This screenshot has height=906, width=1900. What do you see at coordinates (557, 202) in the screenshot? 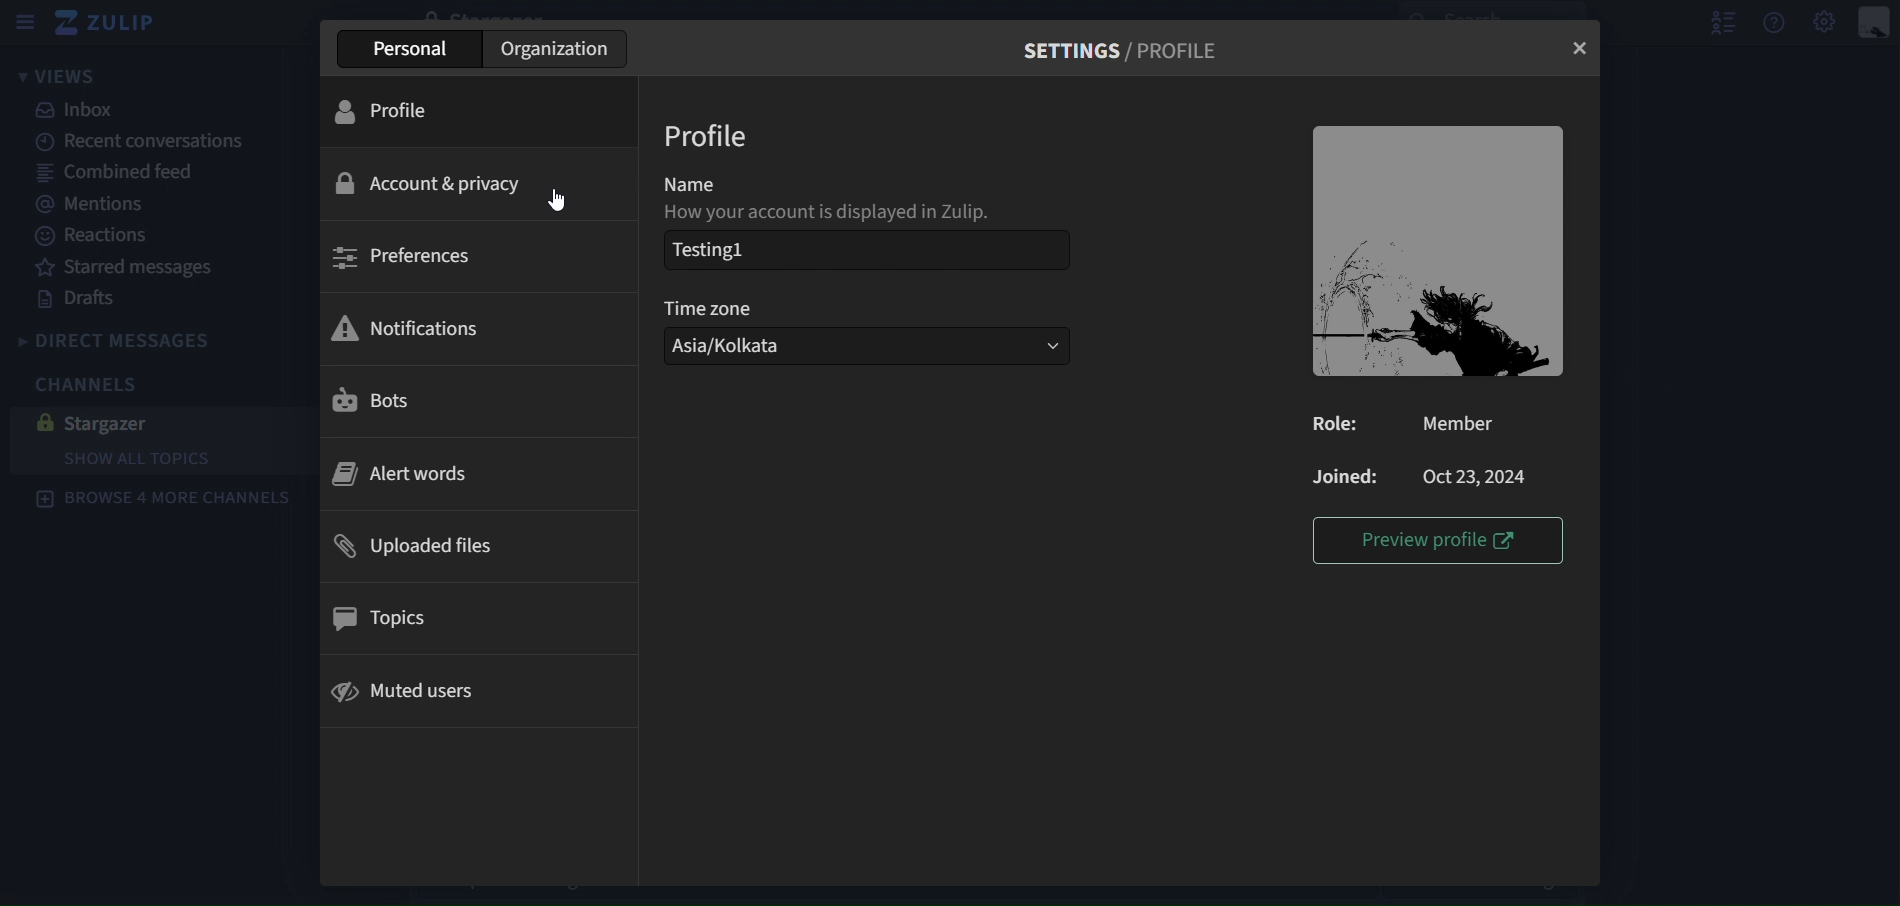
I see `cursor` at bounding box center [557, 202].